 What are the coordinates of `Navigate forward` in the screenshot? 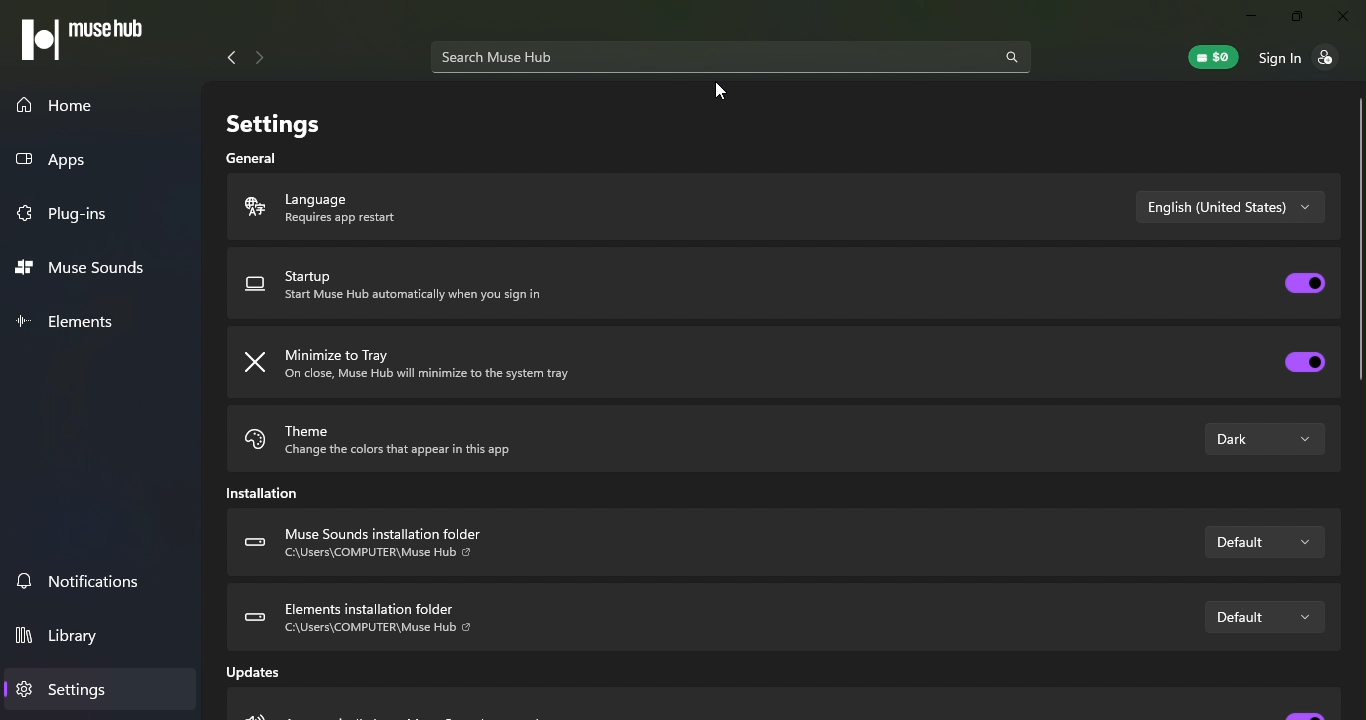 It's located at (260, 58).